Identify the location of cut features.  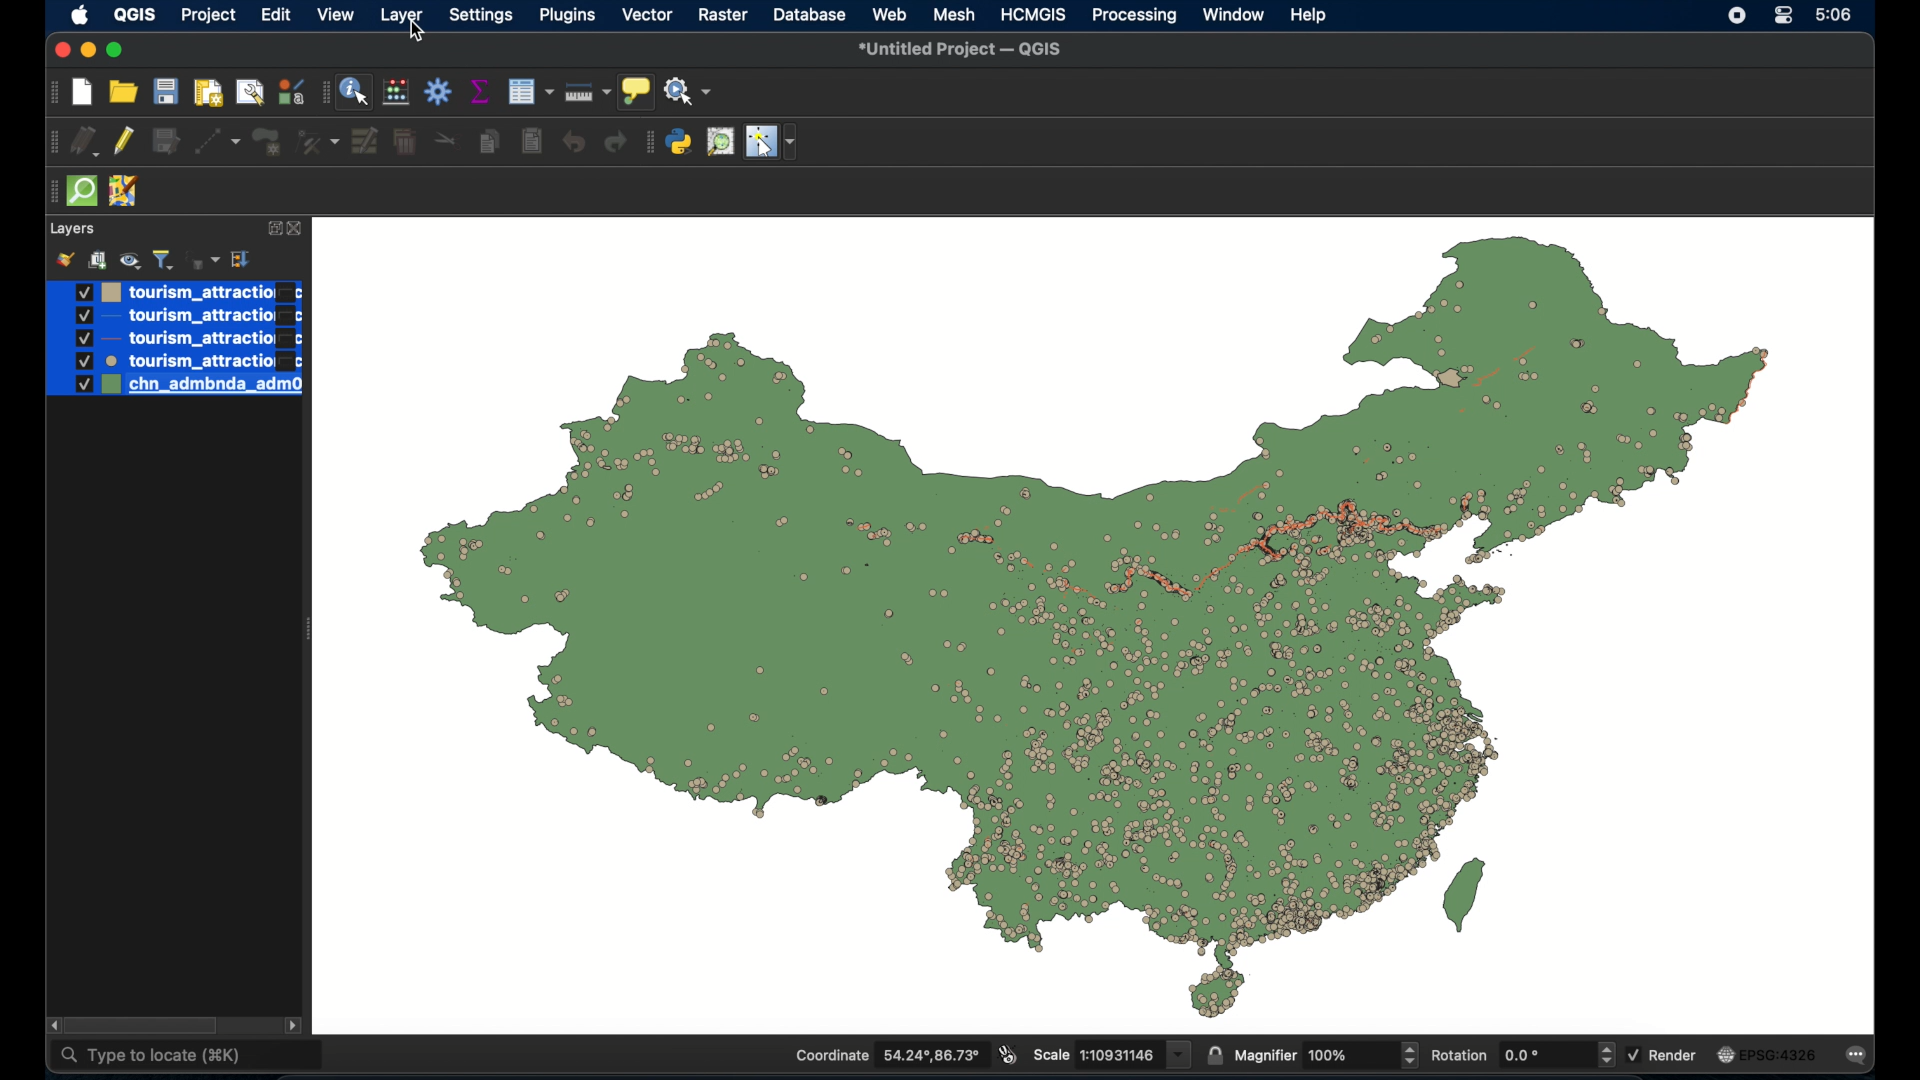
(449, 138).